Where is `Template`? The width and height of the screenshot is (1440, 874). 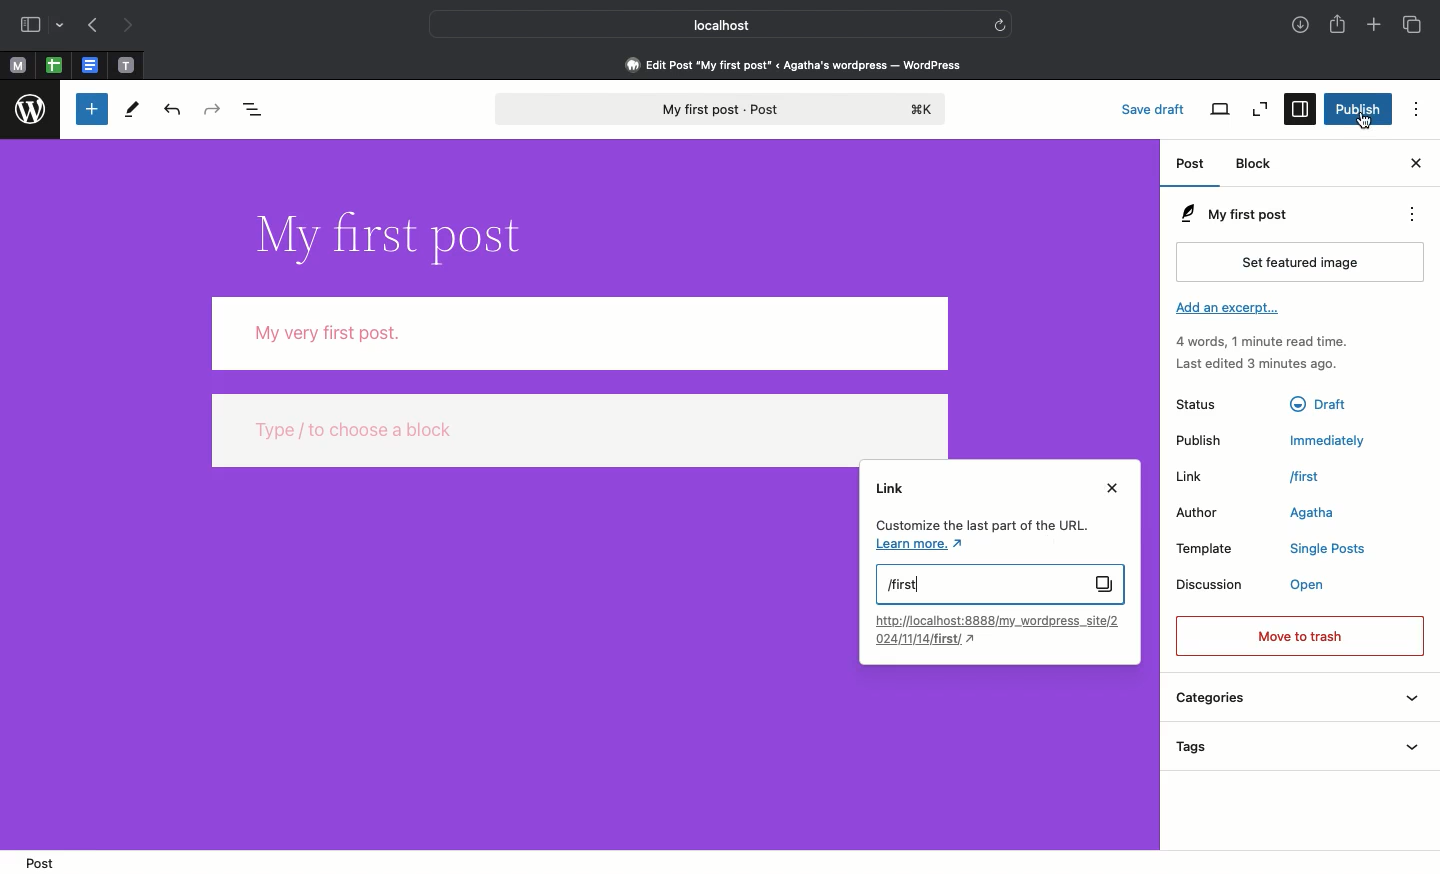
Template is located at coordinates (1208, 548).